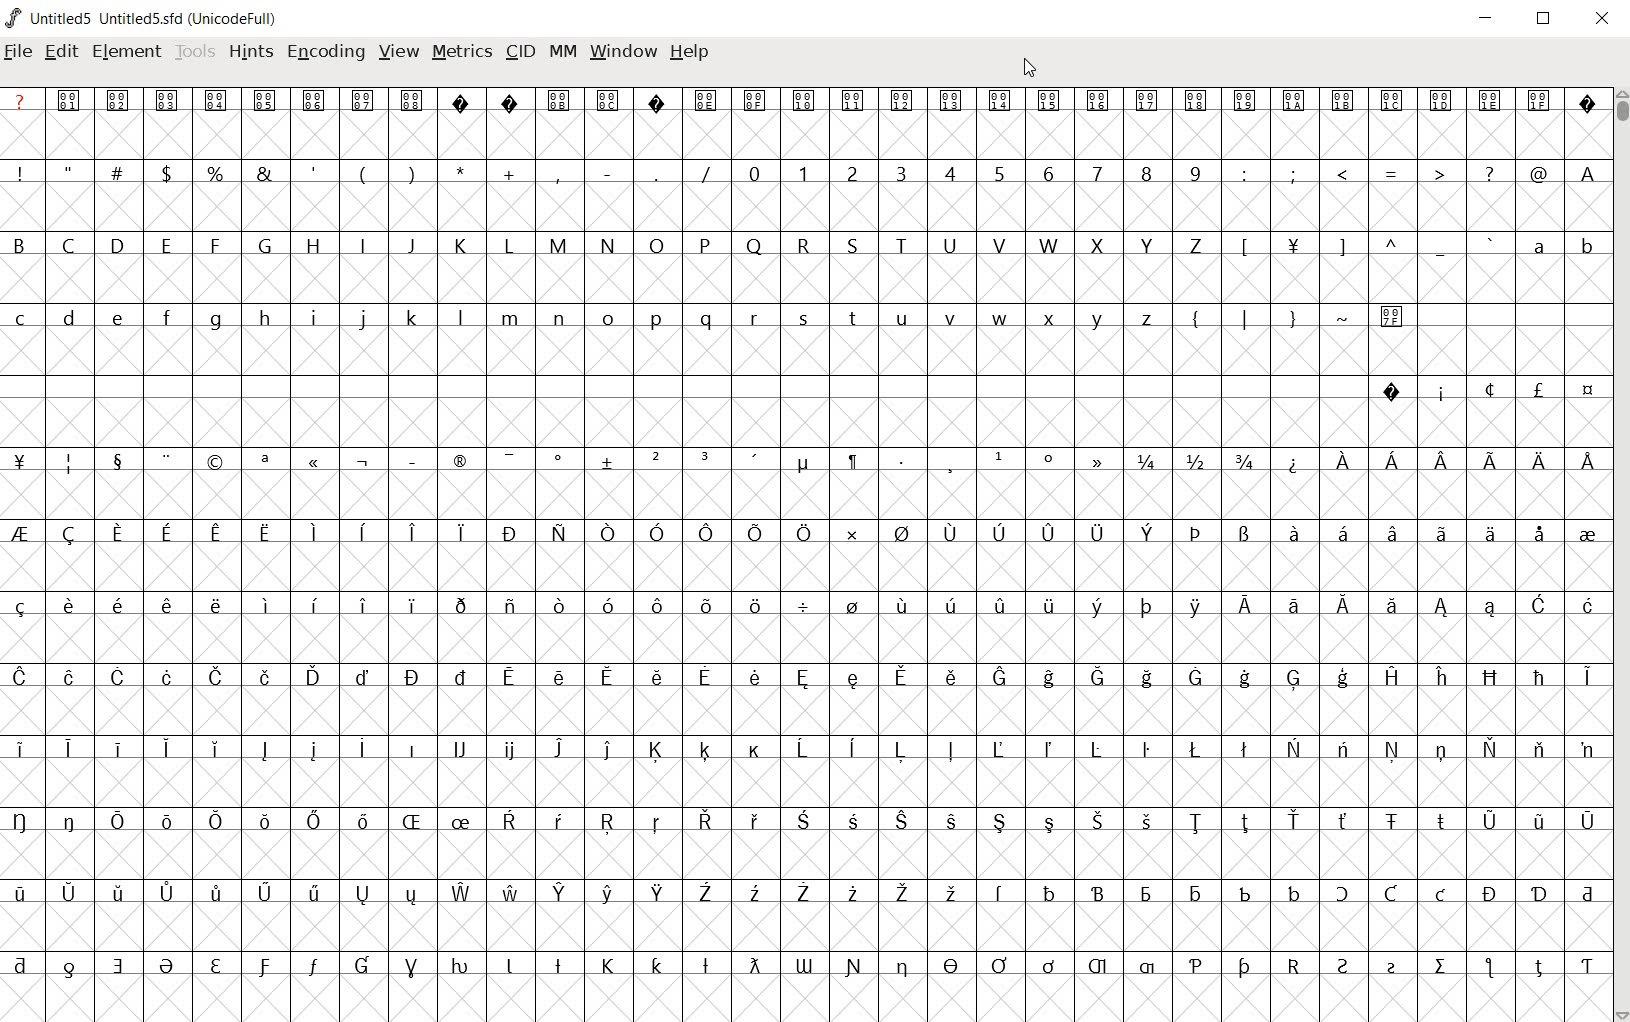 This screenshot has width=1630, height=1022. What do you see at coordinates (705, 967) in the screenshot?
I see `Symbol` at bounding box center [705, 967].